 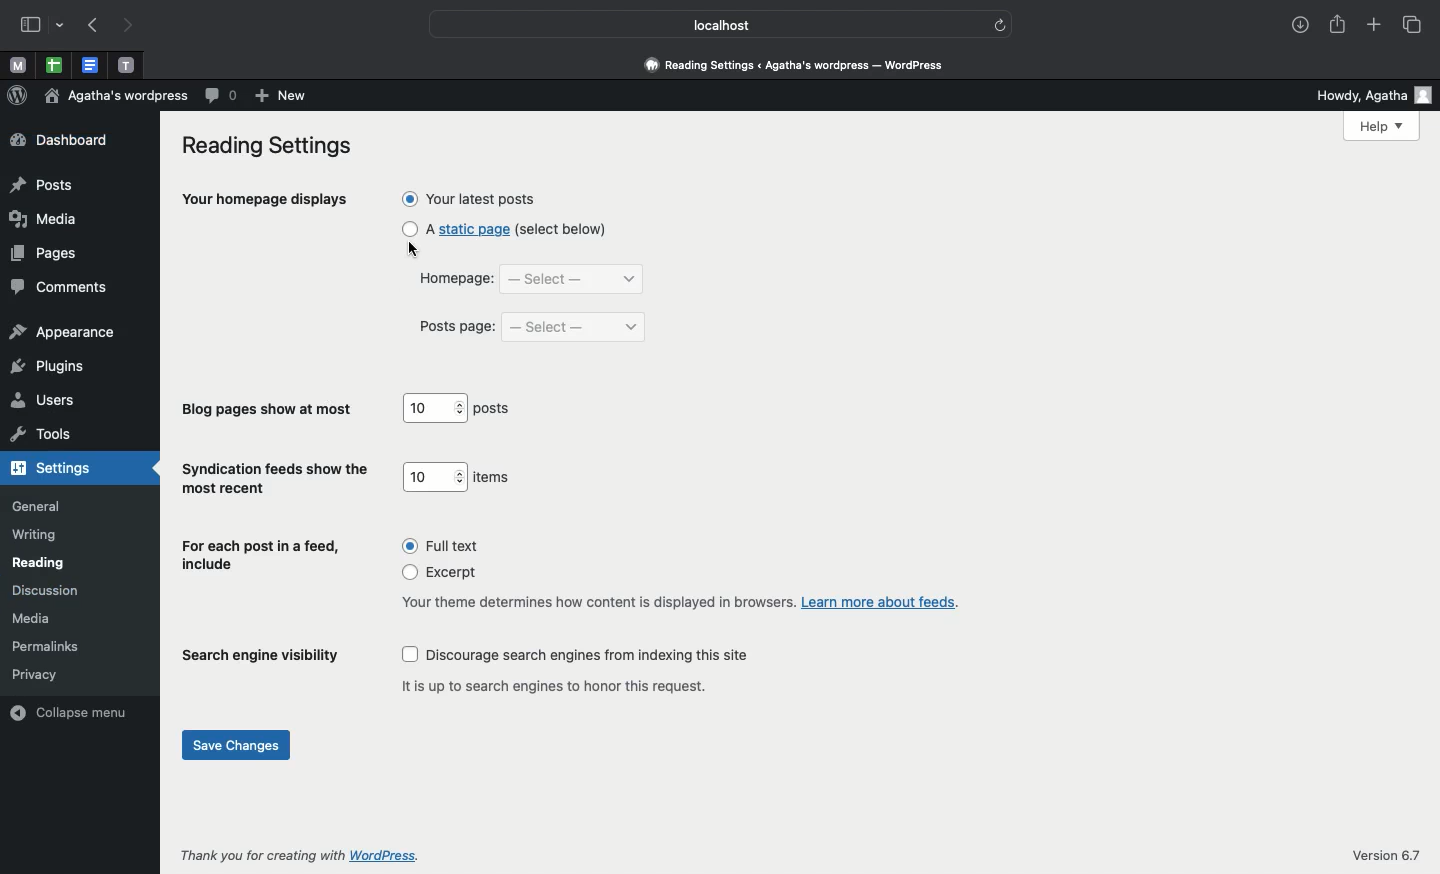 What do you see at coordinates (303, 855) in the screenshot?
I see `Thank you for creating with Wordpress` at bounding box center [303, 855].